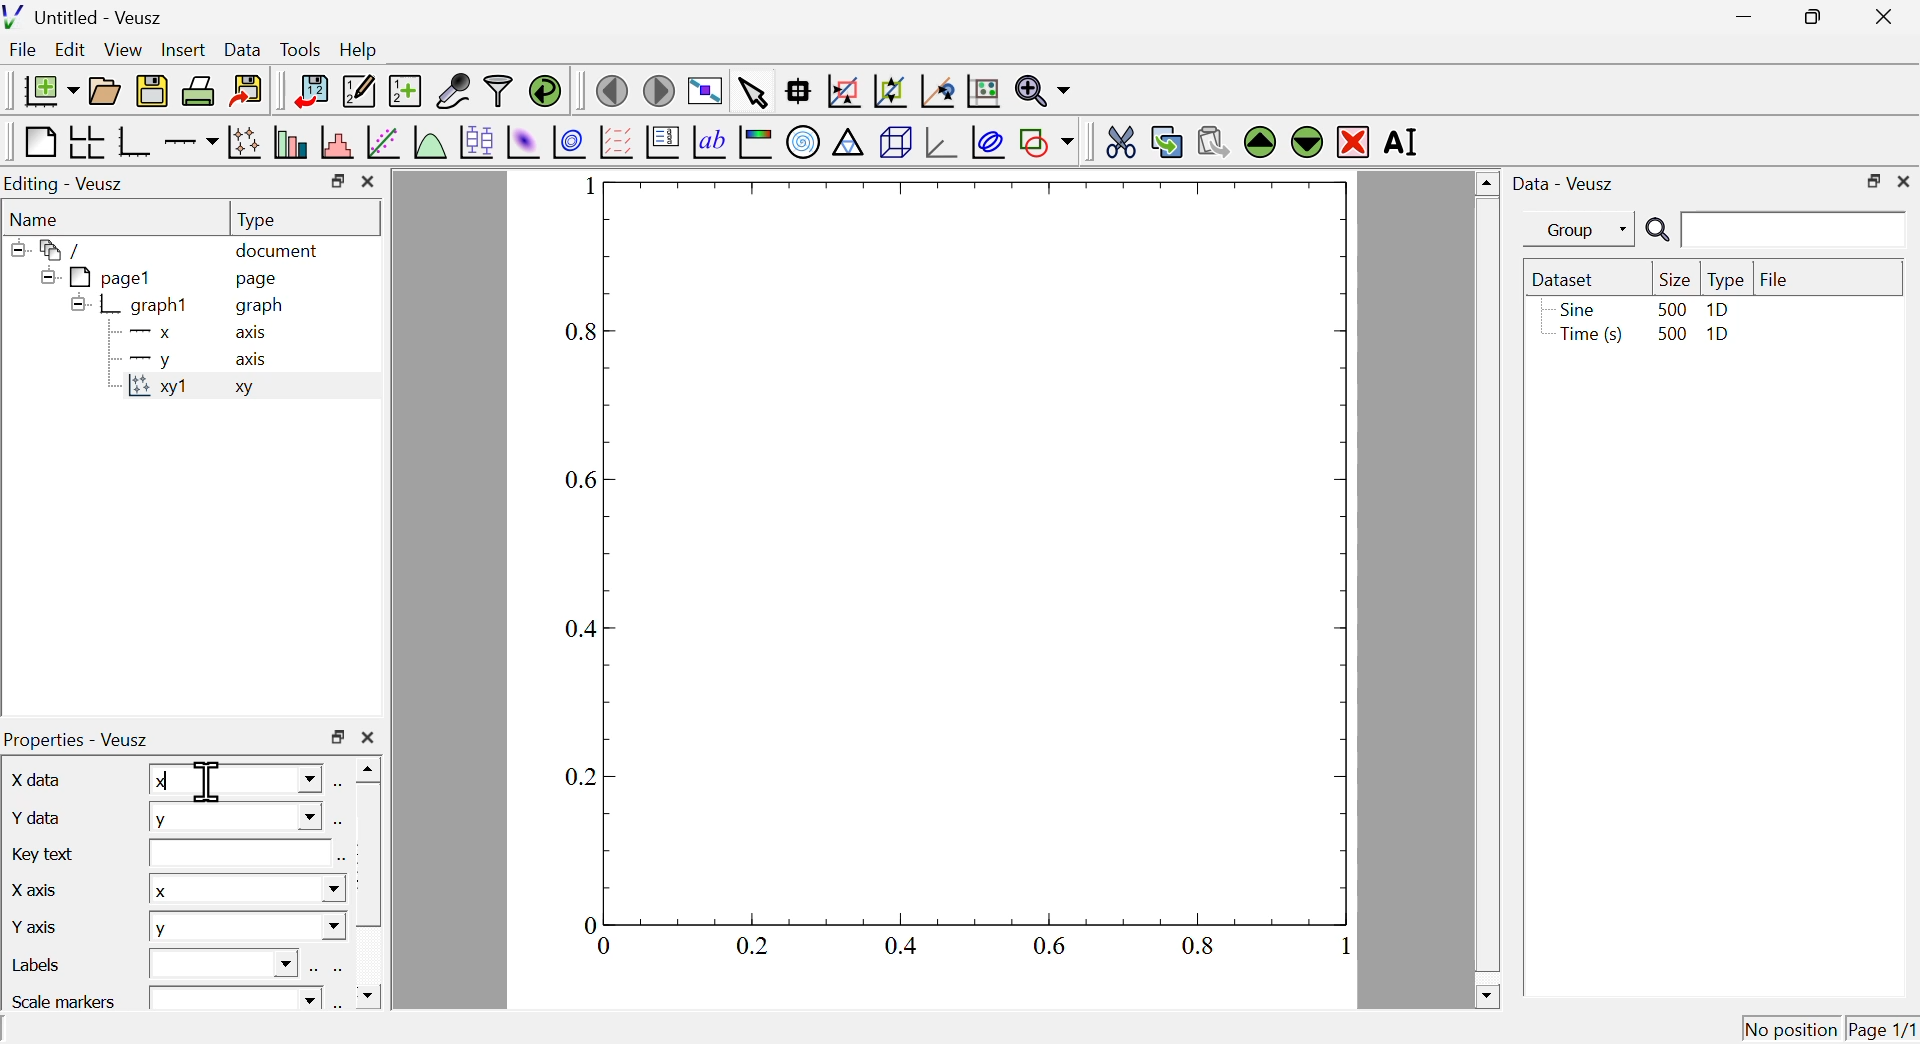 Image resolution: width=1920 pixels, height=1044 pixels. Describe the element at coordinates (309, 92) in the screenshot. I see `import data into veusz` at that location.